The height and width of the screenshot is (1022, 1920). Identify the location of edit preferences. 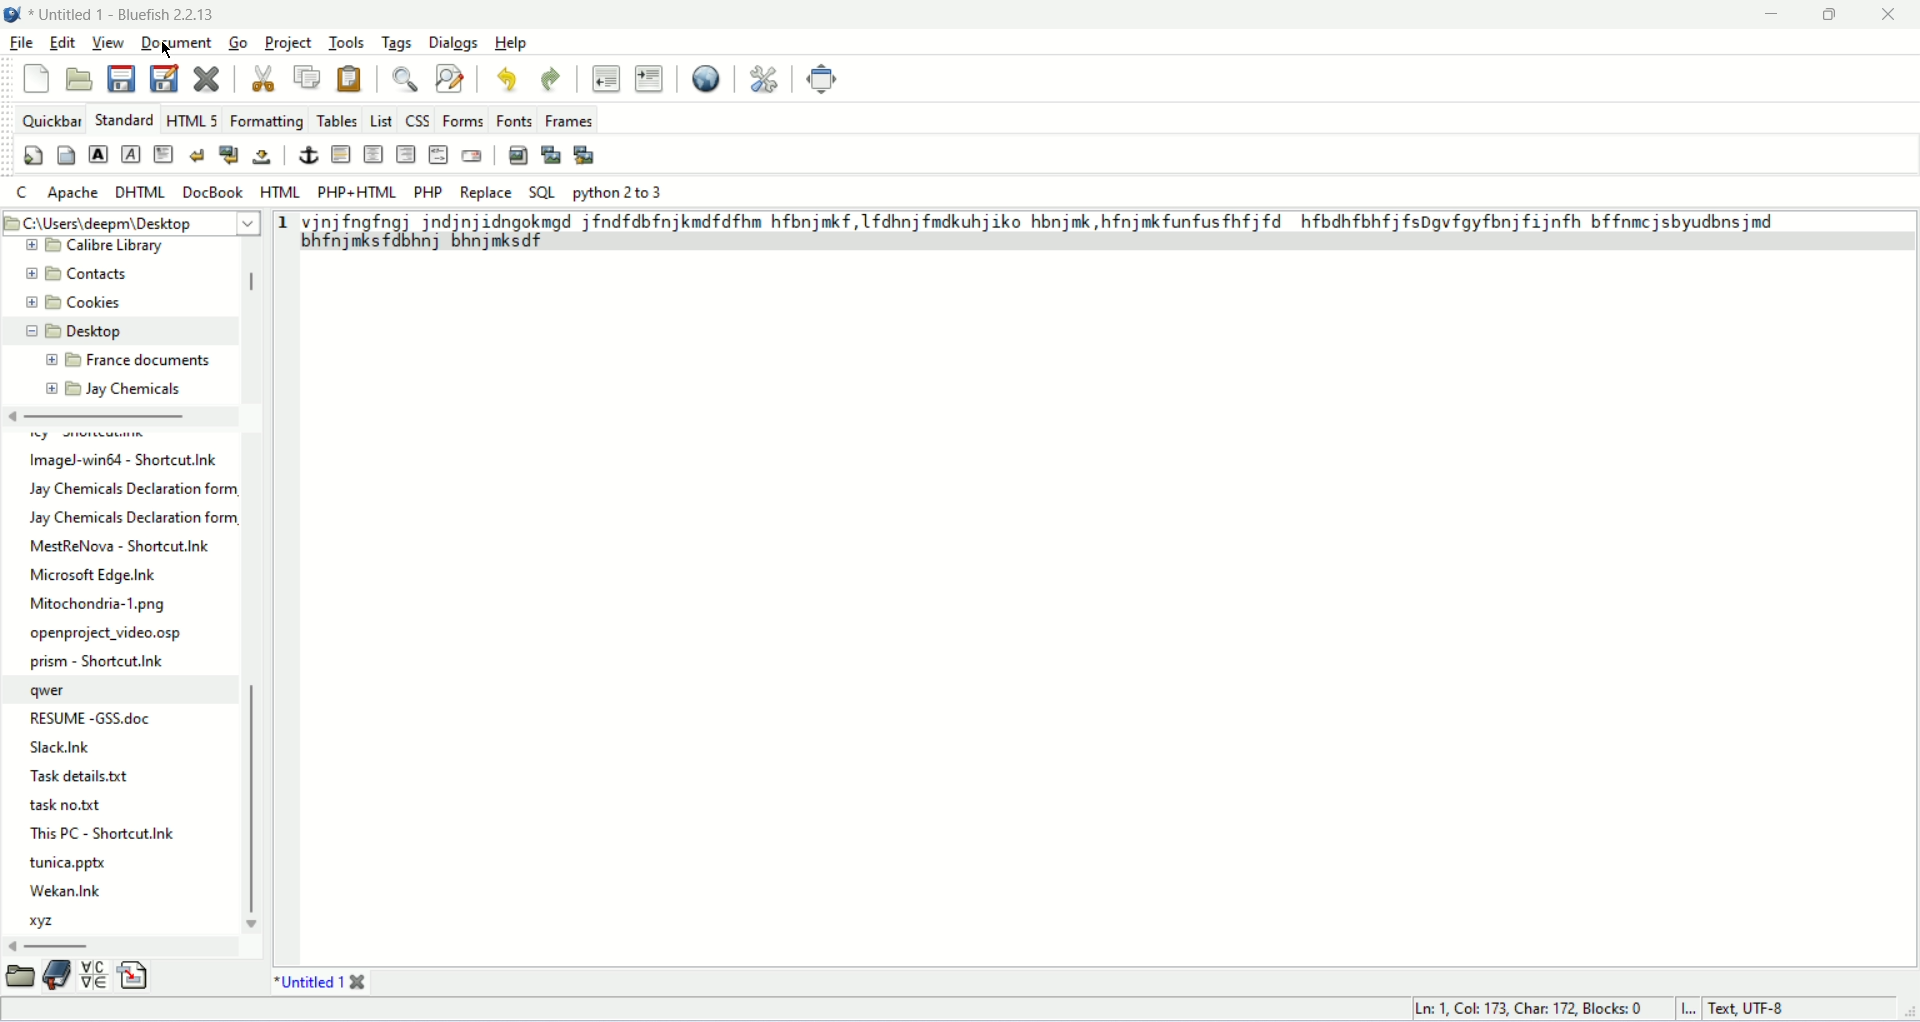
(769, 79).